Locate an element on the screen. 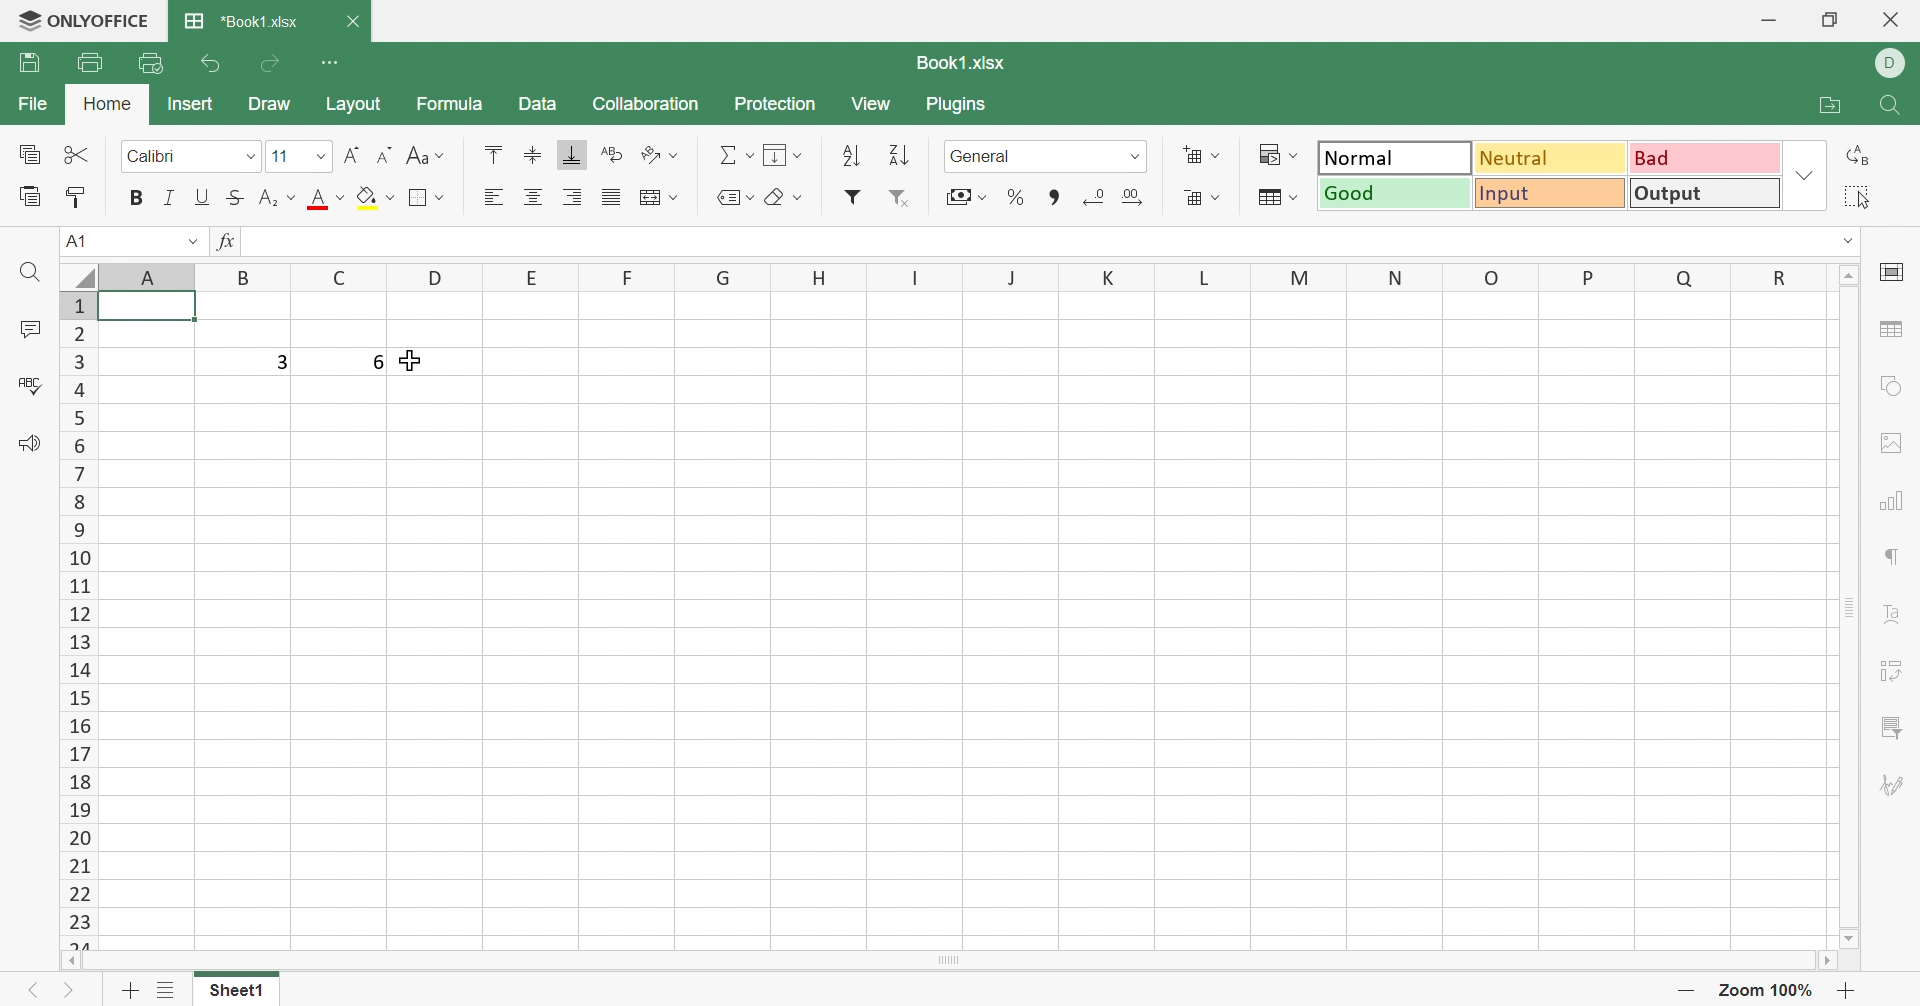 The image size is (1920, 1006). Collaboration is located at coordinates (645, 103).